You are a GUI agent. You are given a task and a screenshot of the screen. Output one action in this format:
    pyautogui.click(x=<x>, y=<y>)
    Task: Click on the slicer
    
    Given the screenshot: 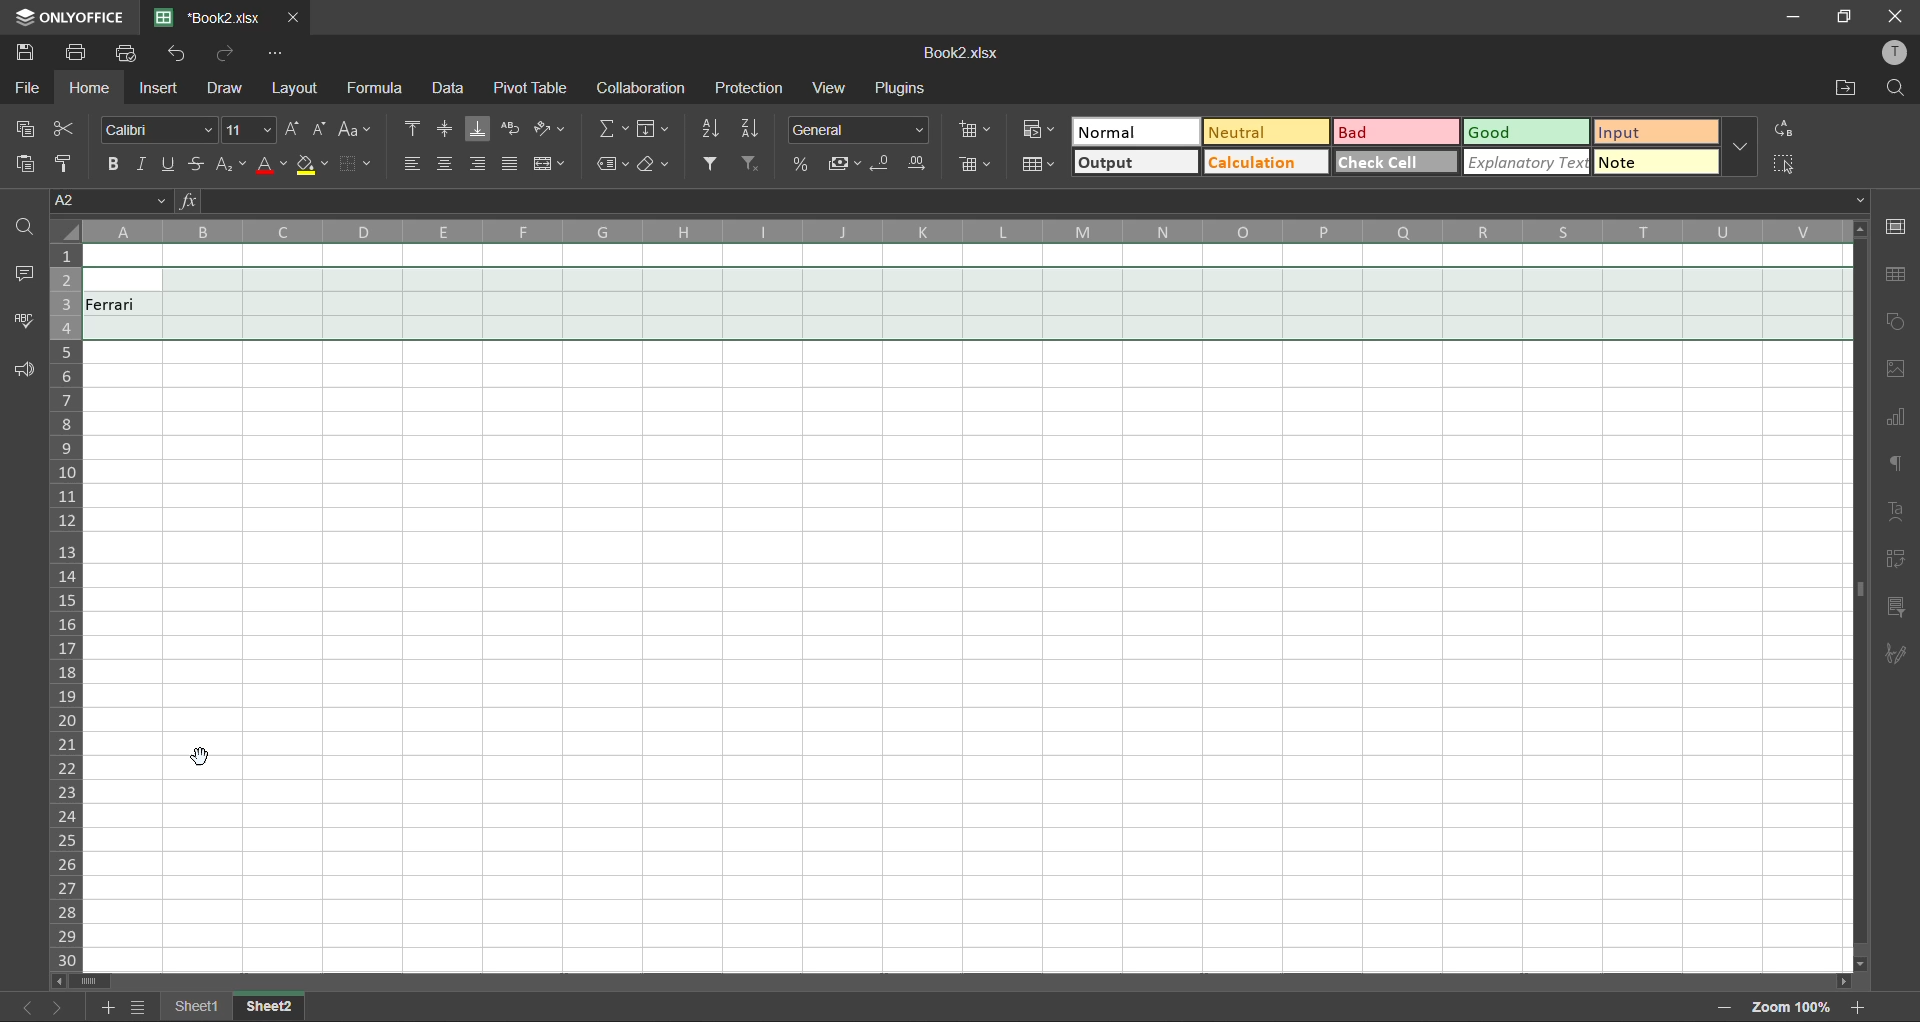 What is the action you would take?
    pyautogui.click(x=1896, y=607)
    